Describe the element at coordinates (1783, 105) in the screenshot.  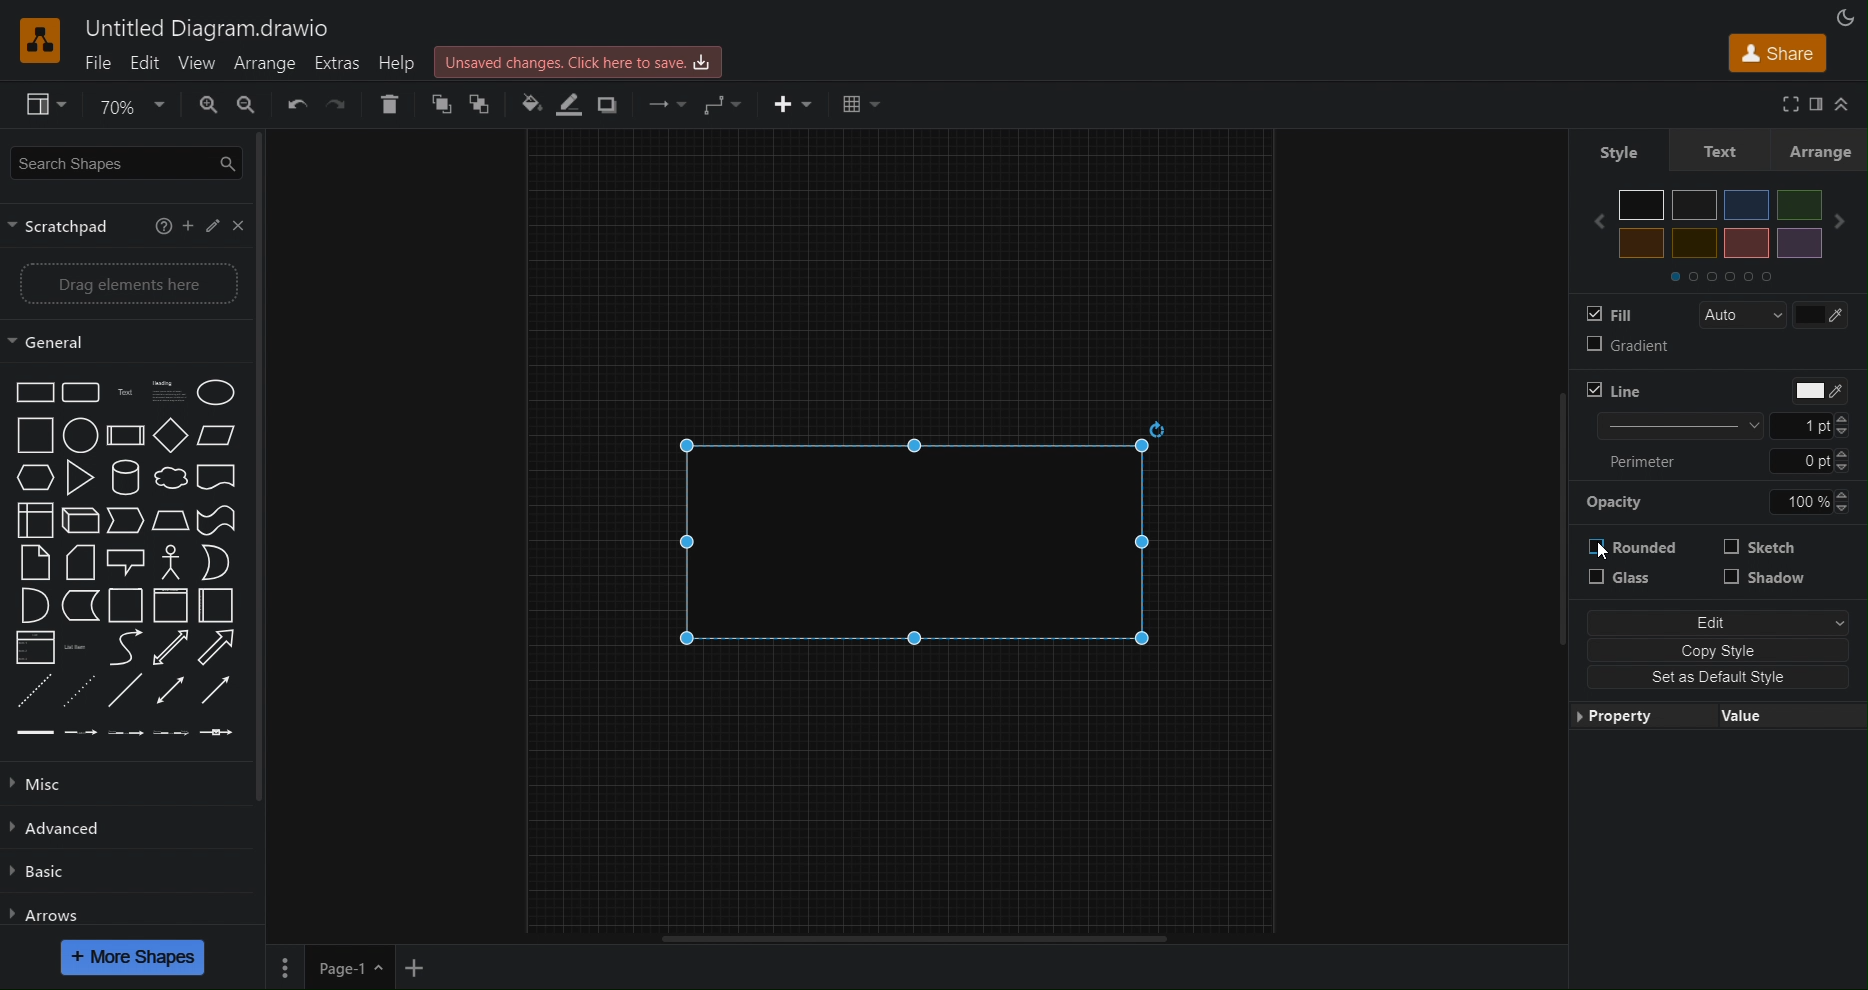
I see `Fullscreen` at that location.